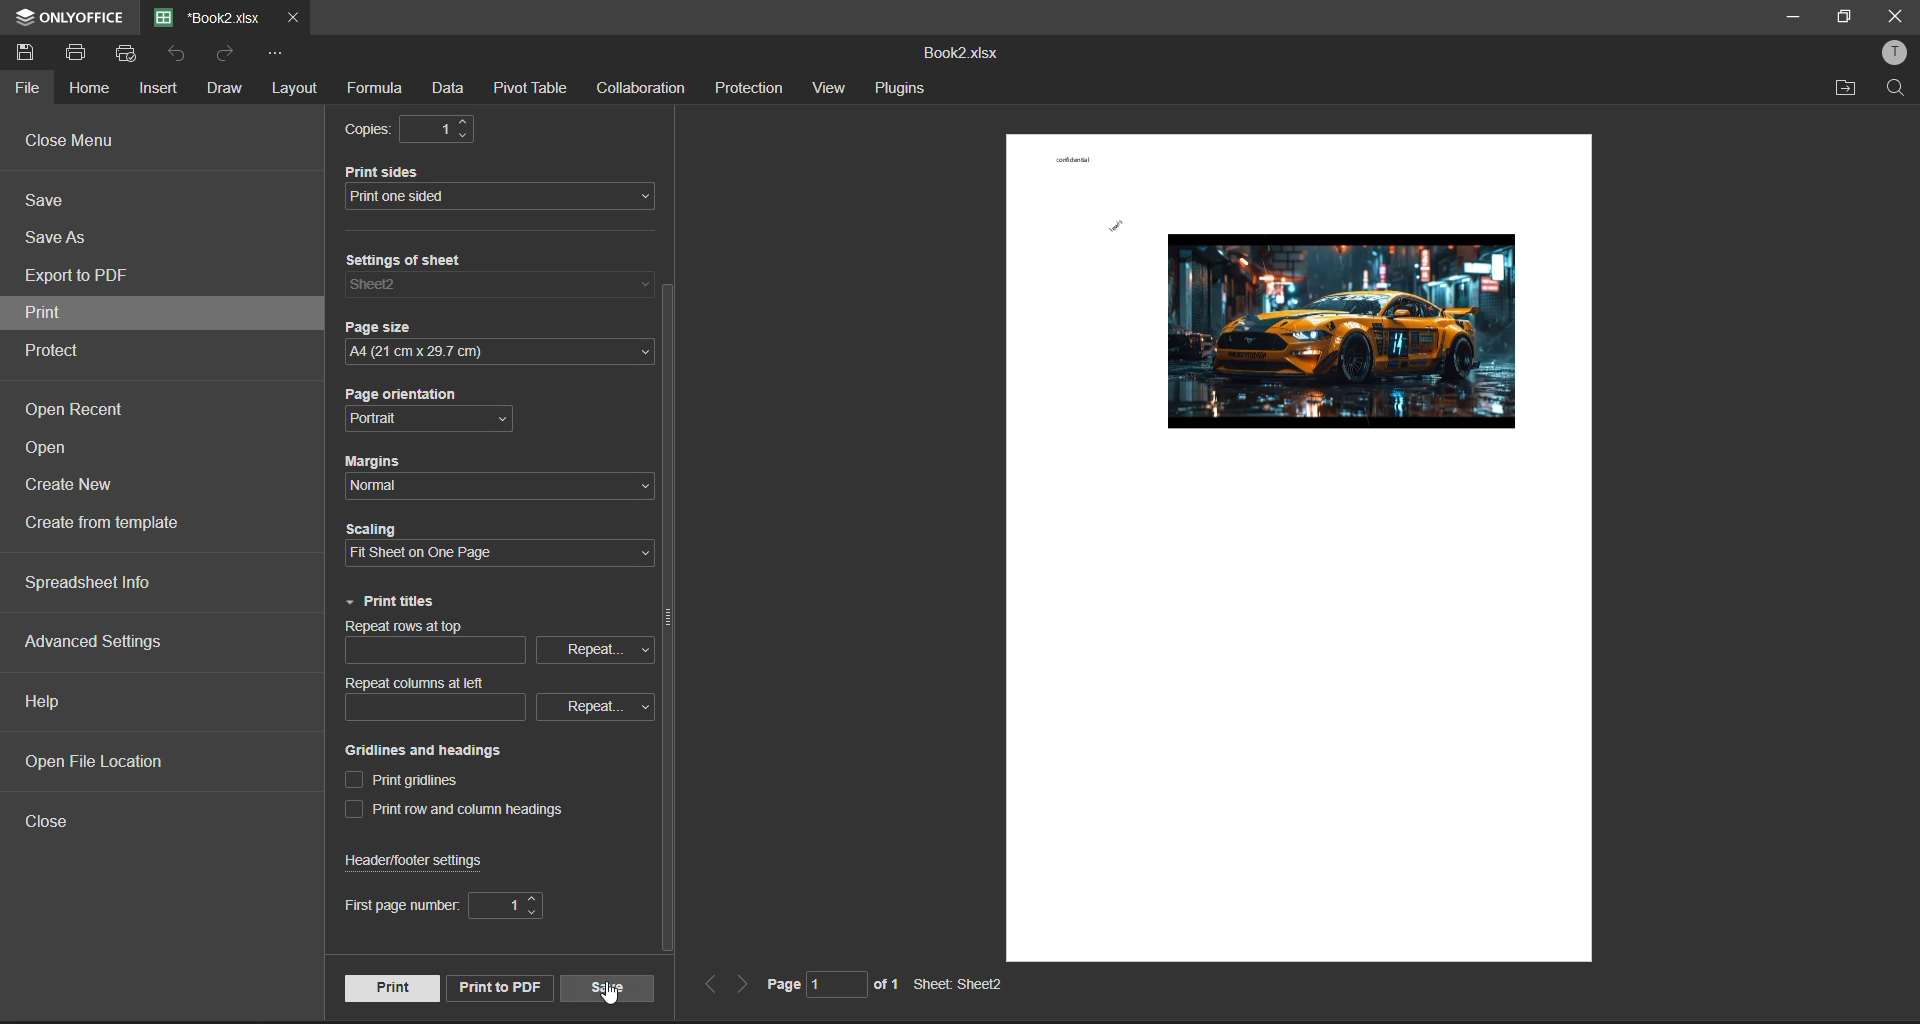  What do you see at coordinates (31, 51) in the screenshot?
I see `save` at bounding box center [31, 51].